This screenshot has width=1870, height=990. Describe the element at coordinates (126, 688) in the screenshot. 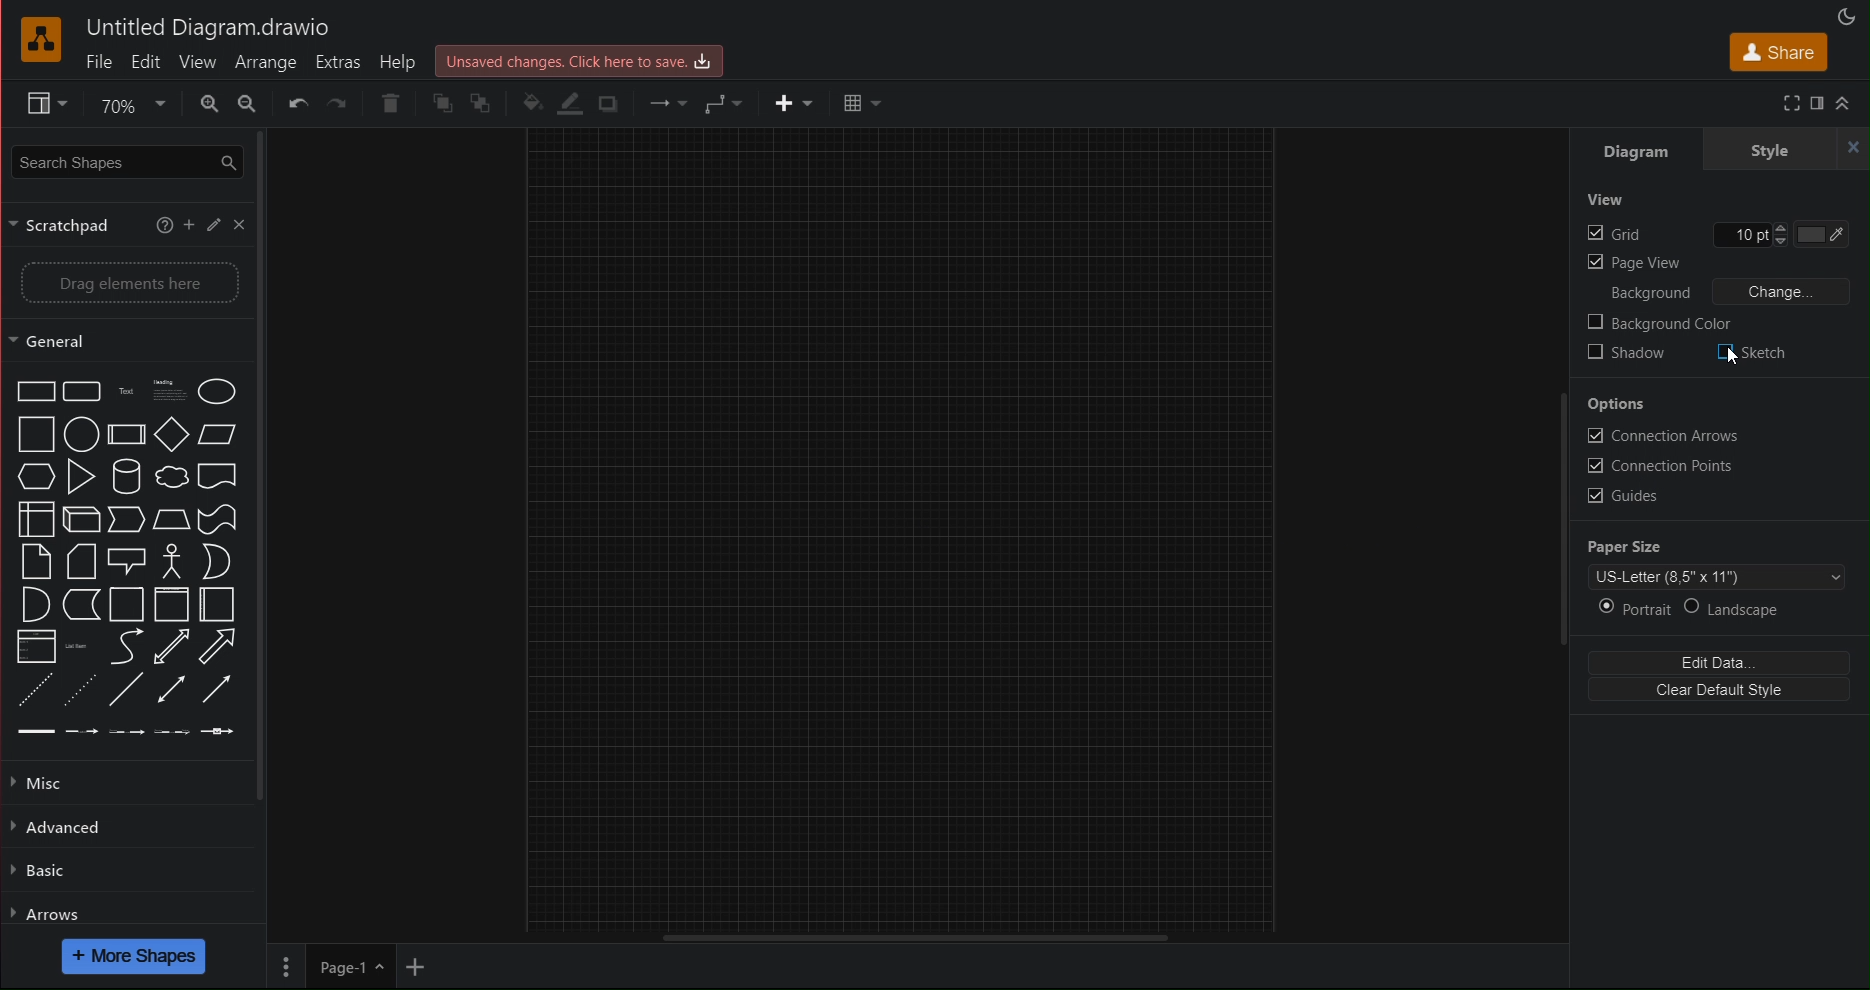

I see `line` at that location.